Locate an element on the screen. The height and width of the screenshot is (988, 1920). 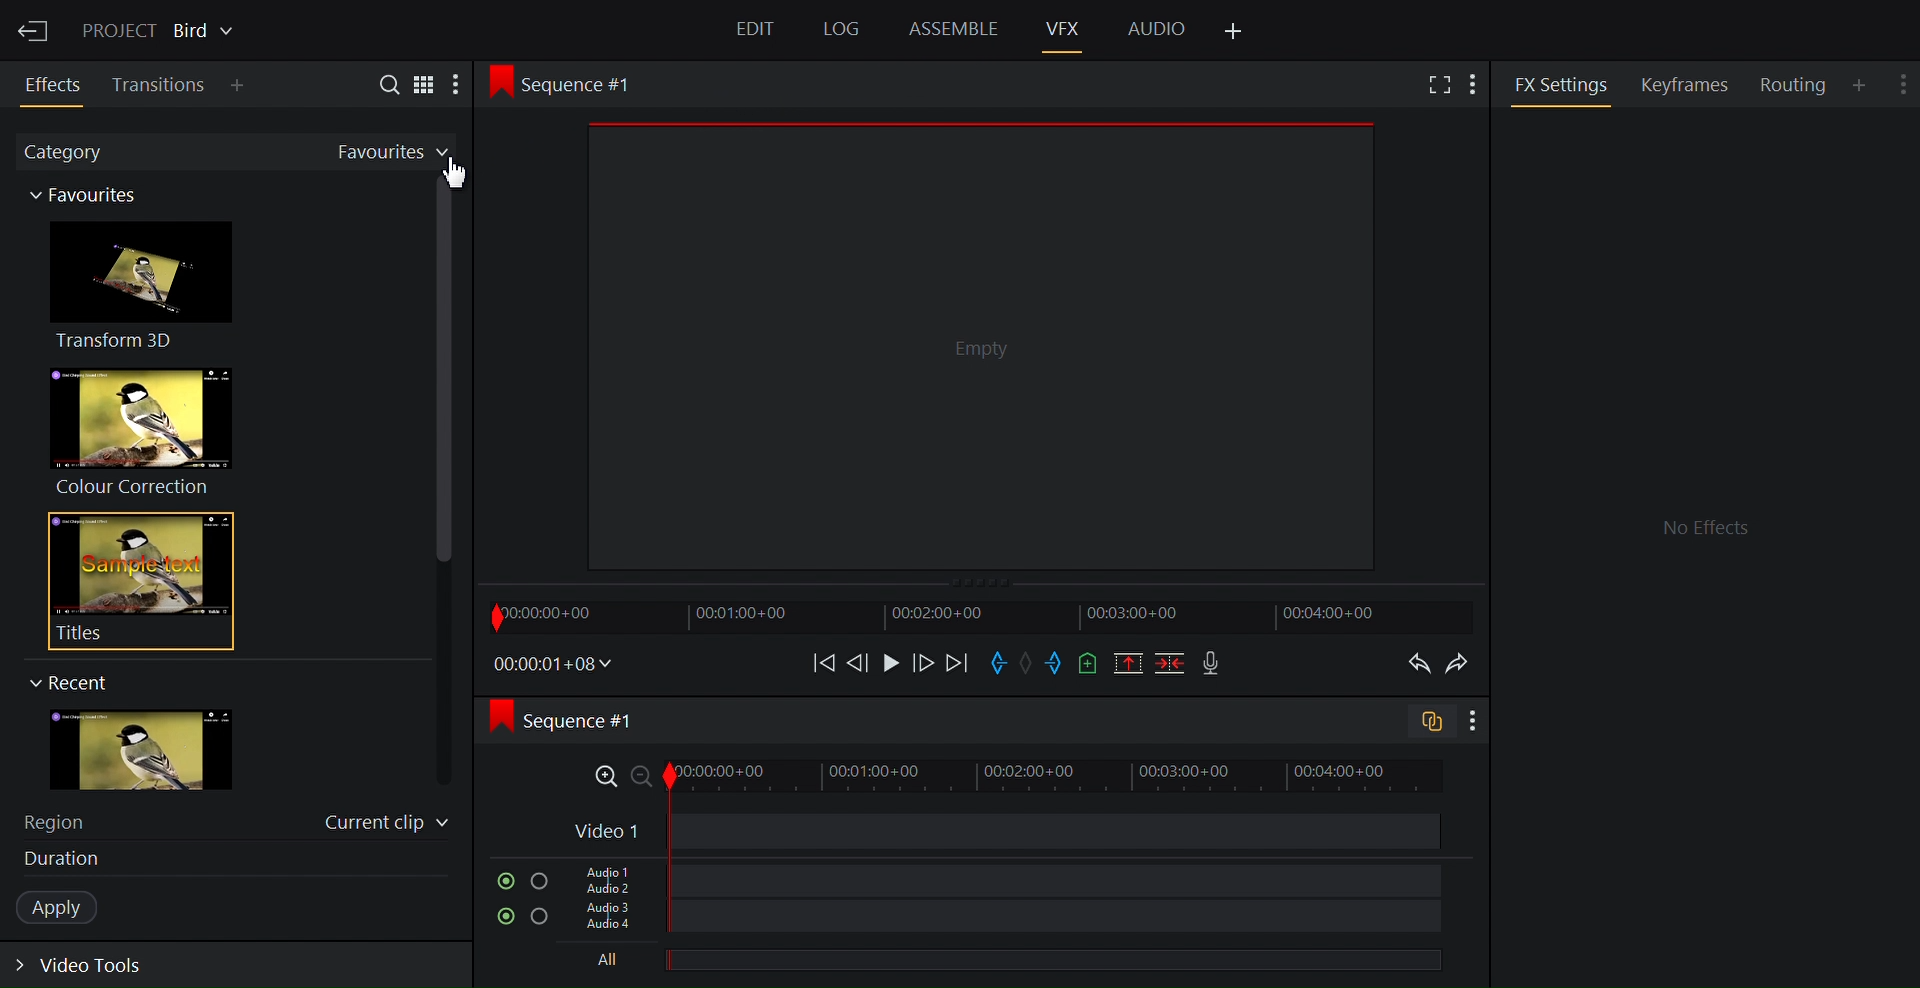
Solo this track is located at coordinates (543, 879).